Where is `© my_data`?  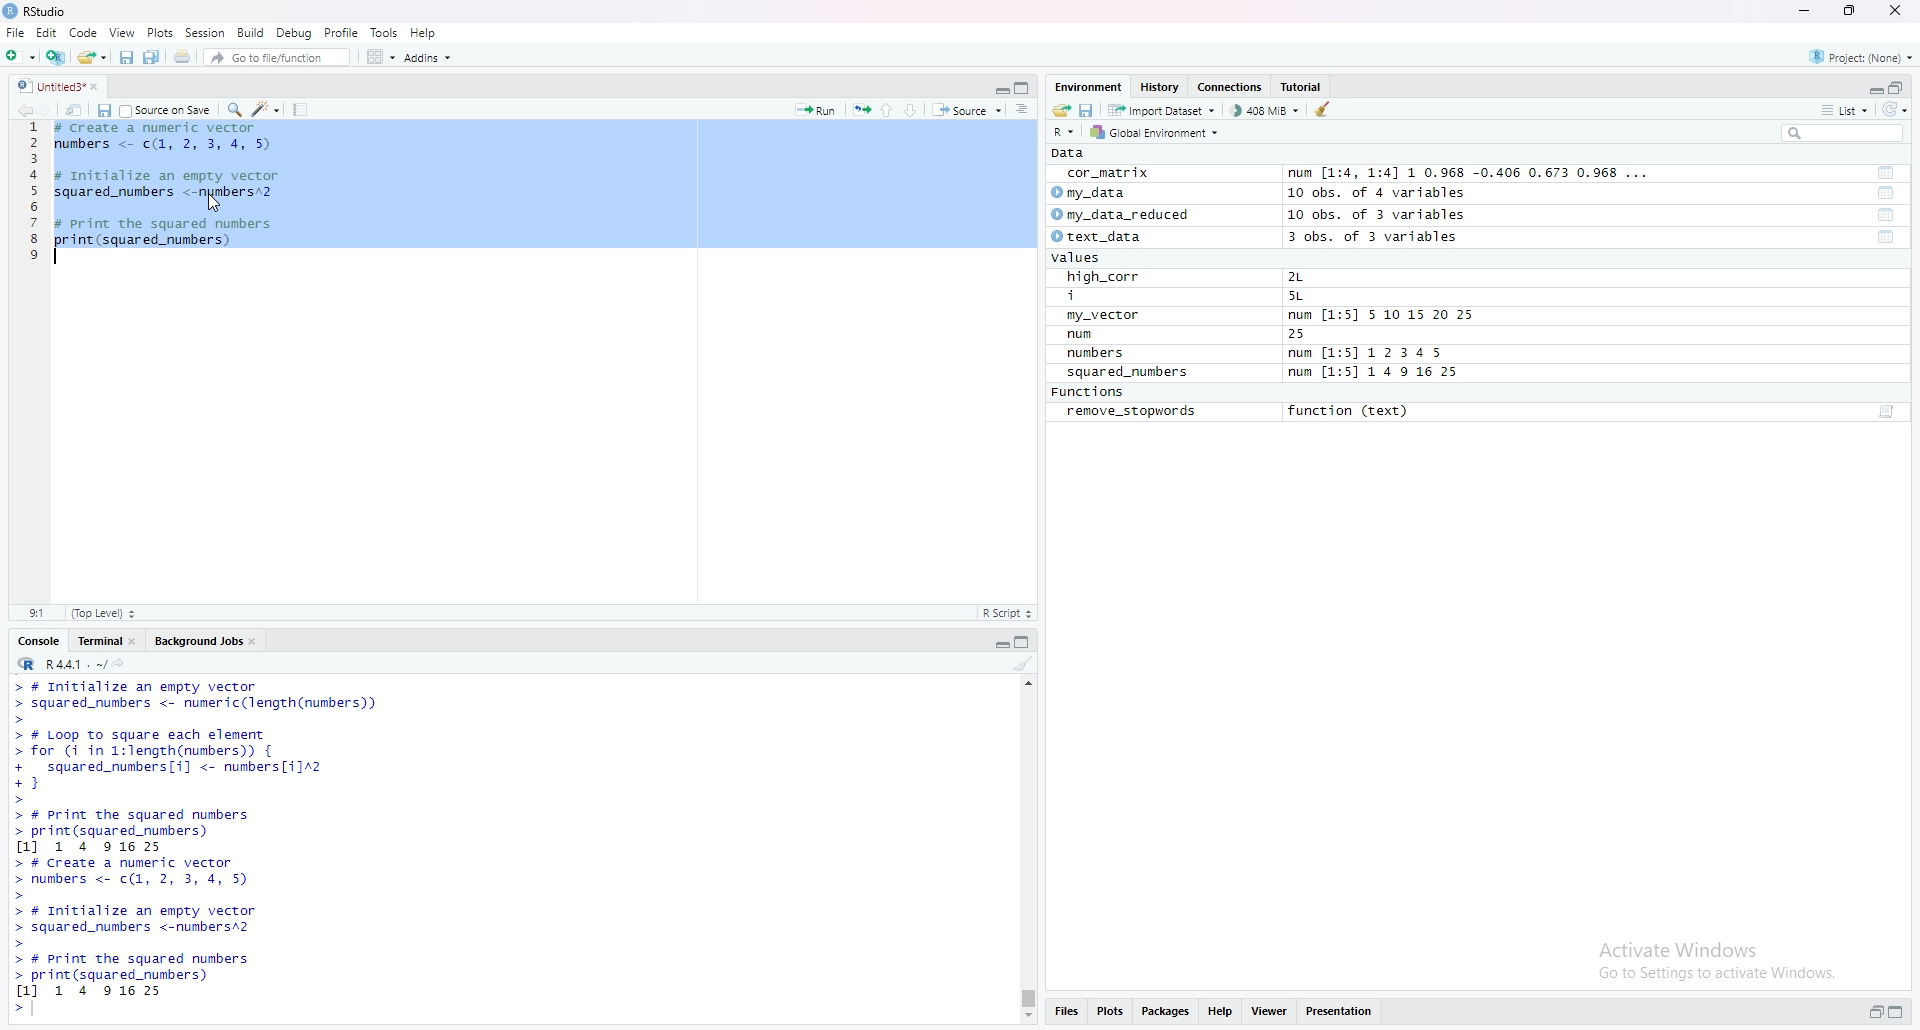
© my_data is located at coordinates (1091, 193).